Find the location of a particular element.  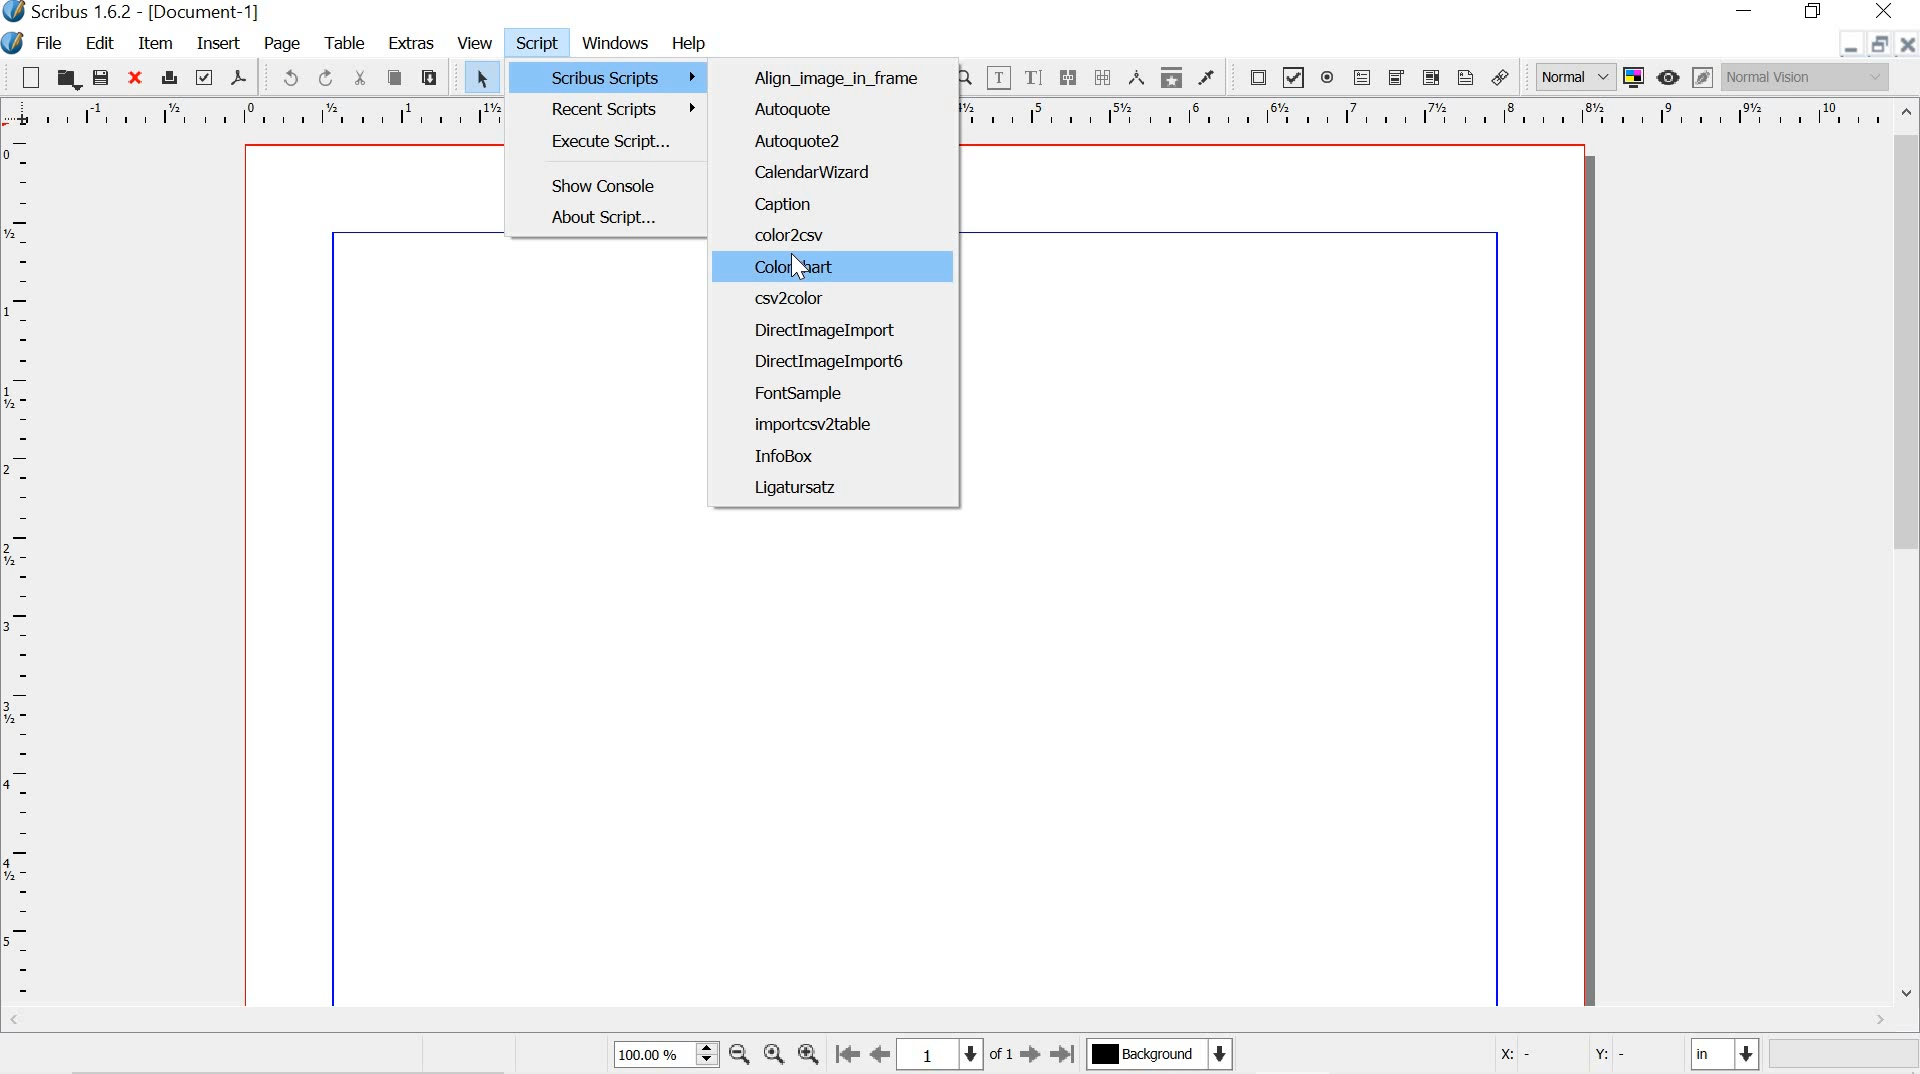

ruler is located at coordinates (253, 114).